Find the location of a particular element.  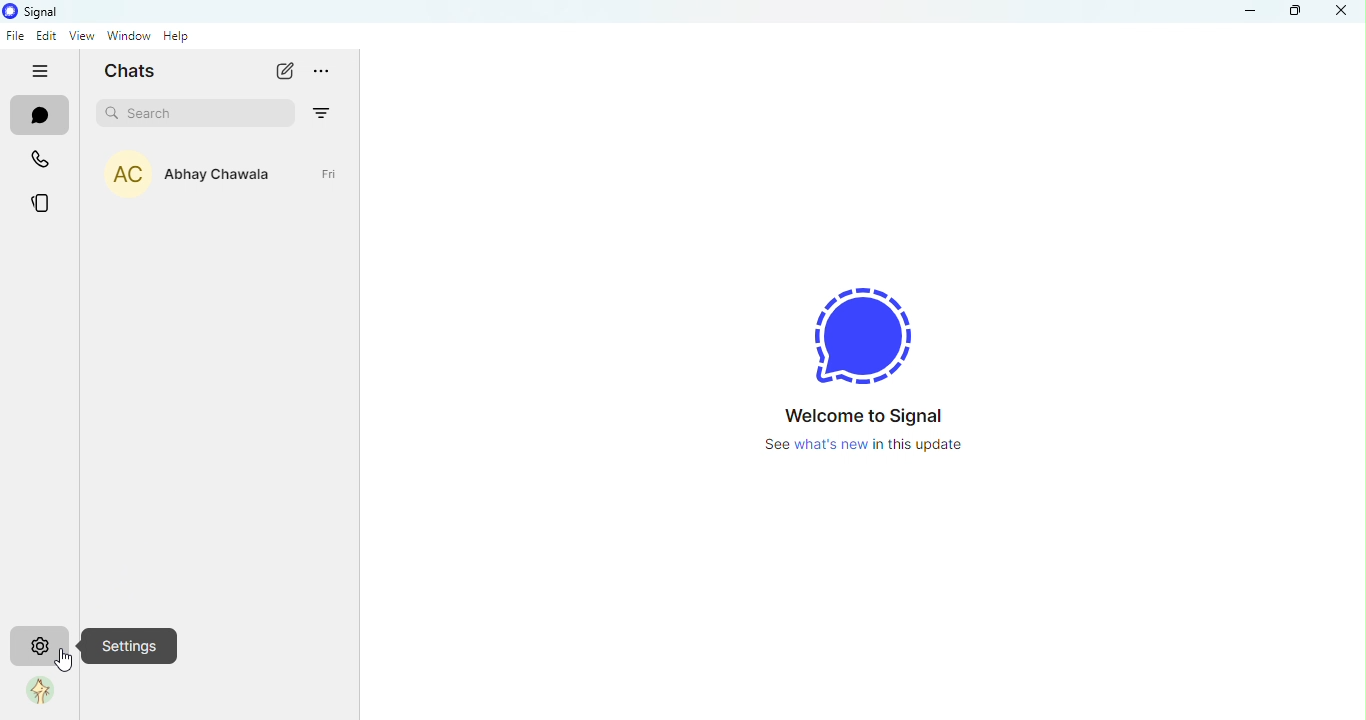

maximixe is located at coordinates (1294, 14).